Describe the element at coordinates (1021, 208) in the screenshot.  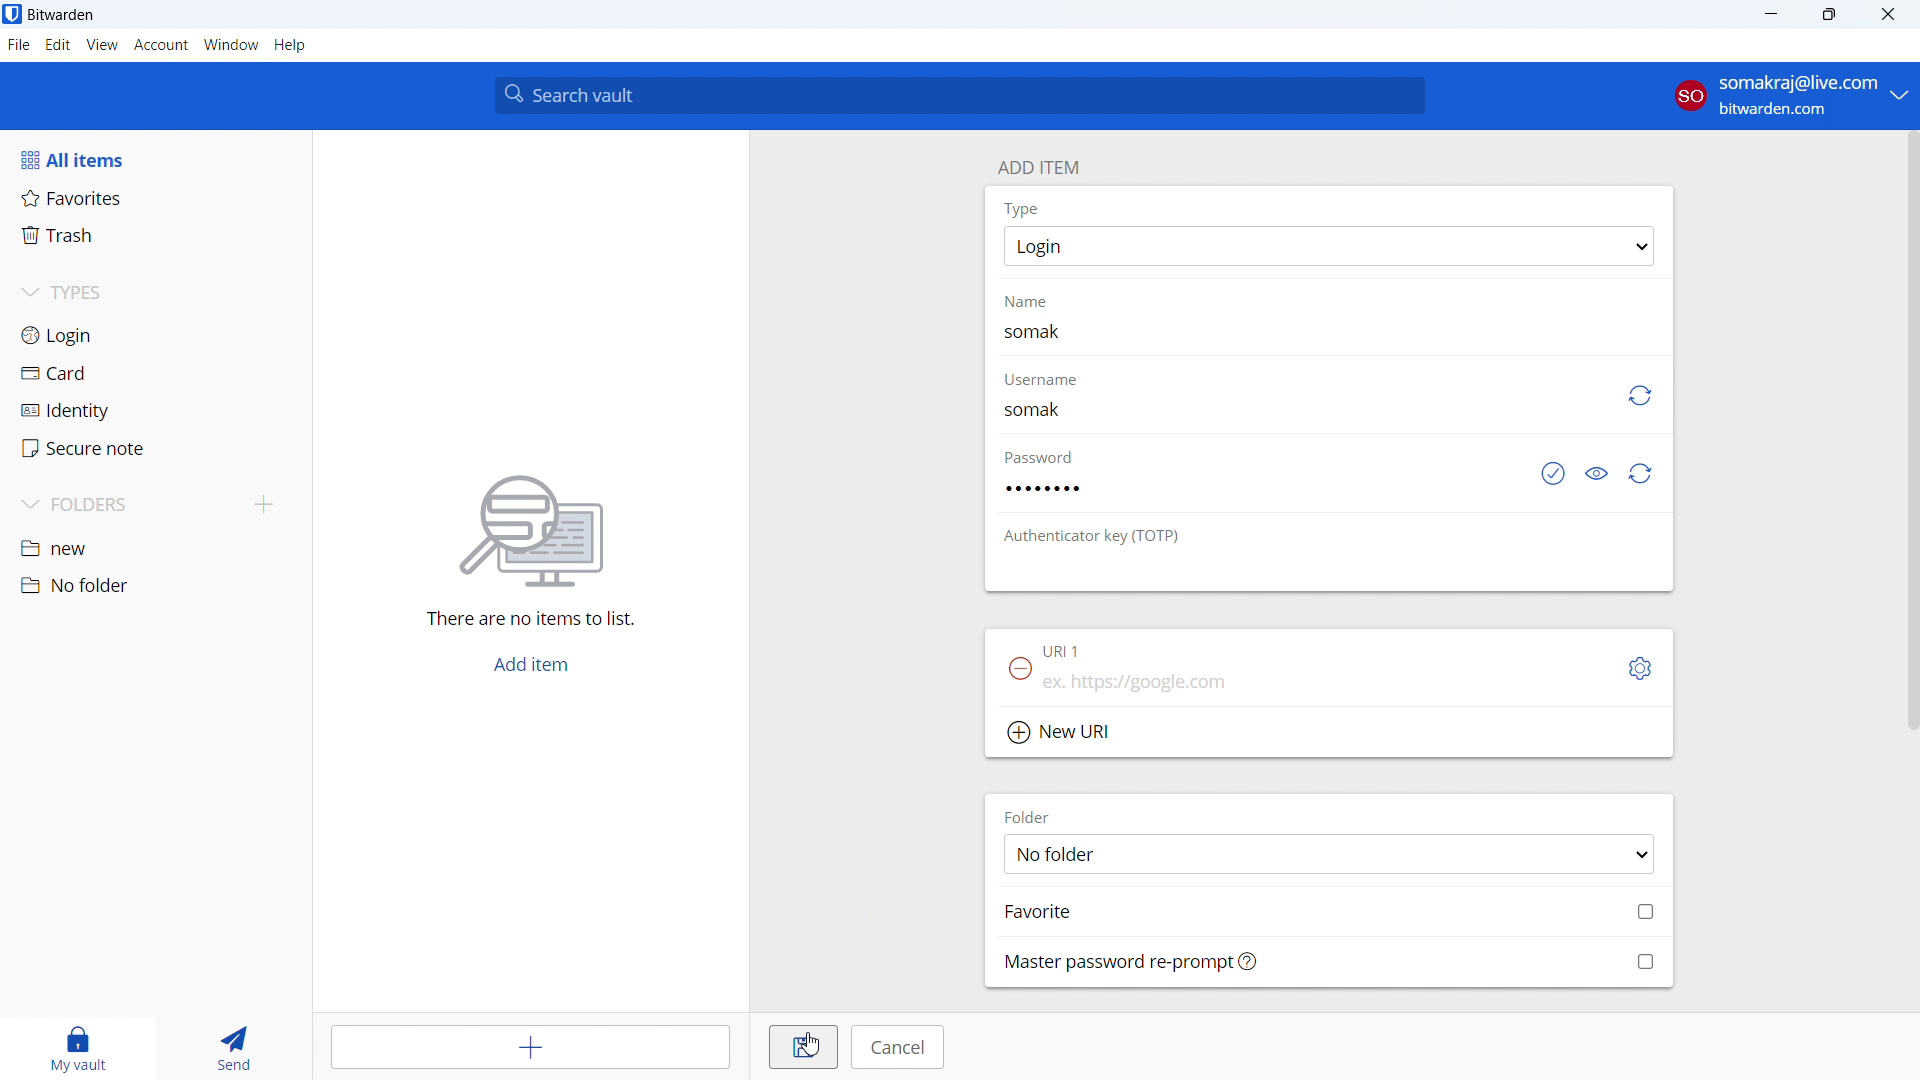
I see `Type` at that location.